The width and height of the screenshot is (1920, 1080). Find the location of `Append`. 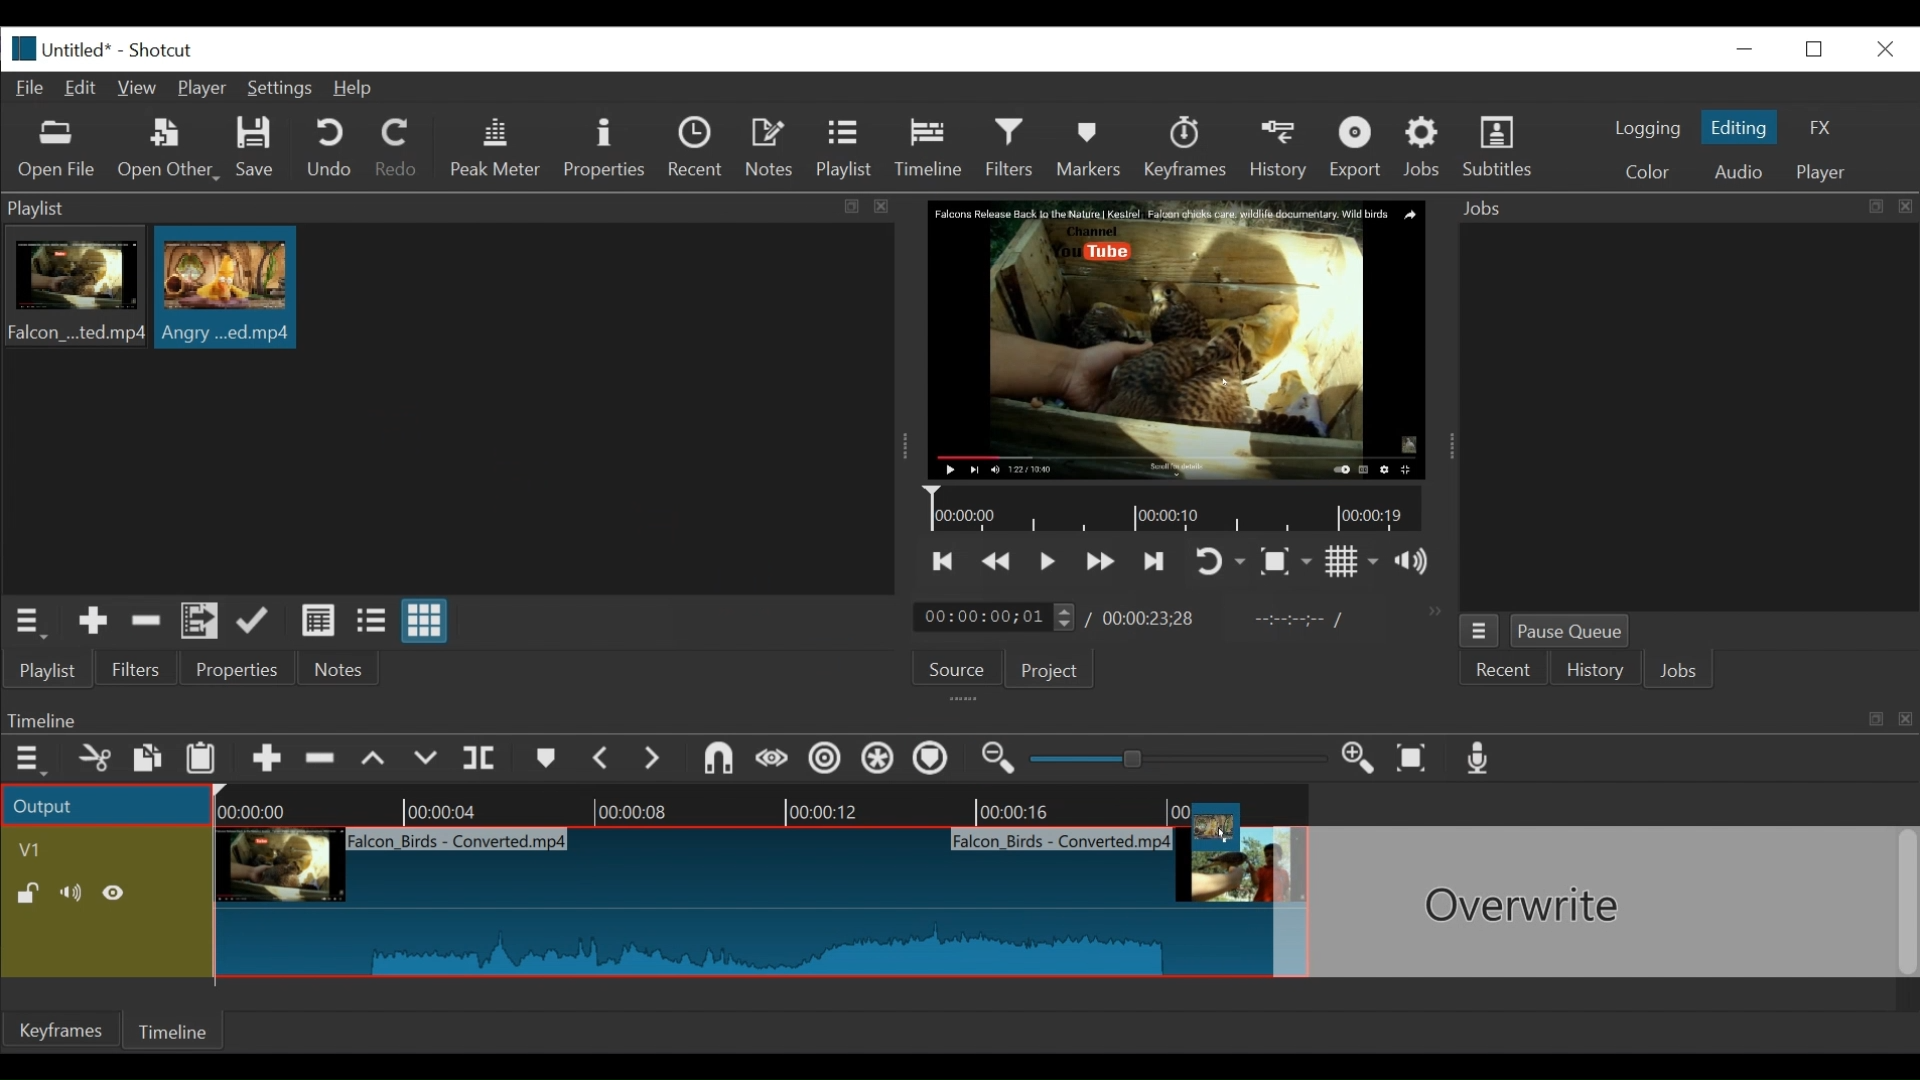

Append is located at coordinates (267, 763).